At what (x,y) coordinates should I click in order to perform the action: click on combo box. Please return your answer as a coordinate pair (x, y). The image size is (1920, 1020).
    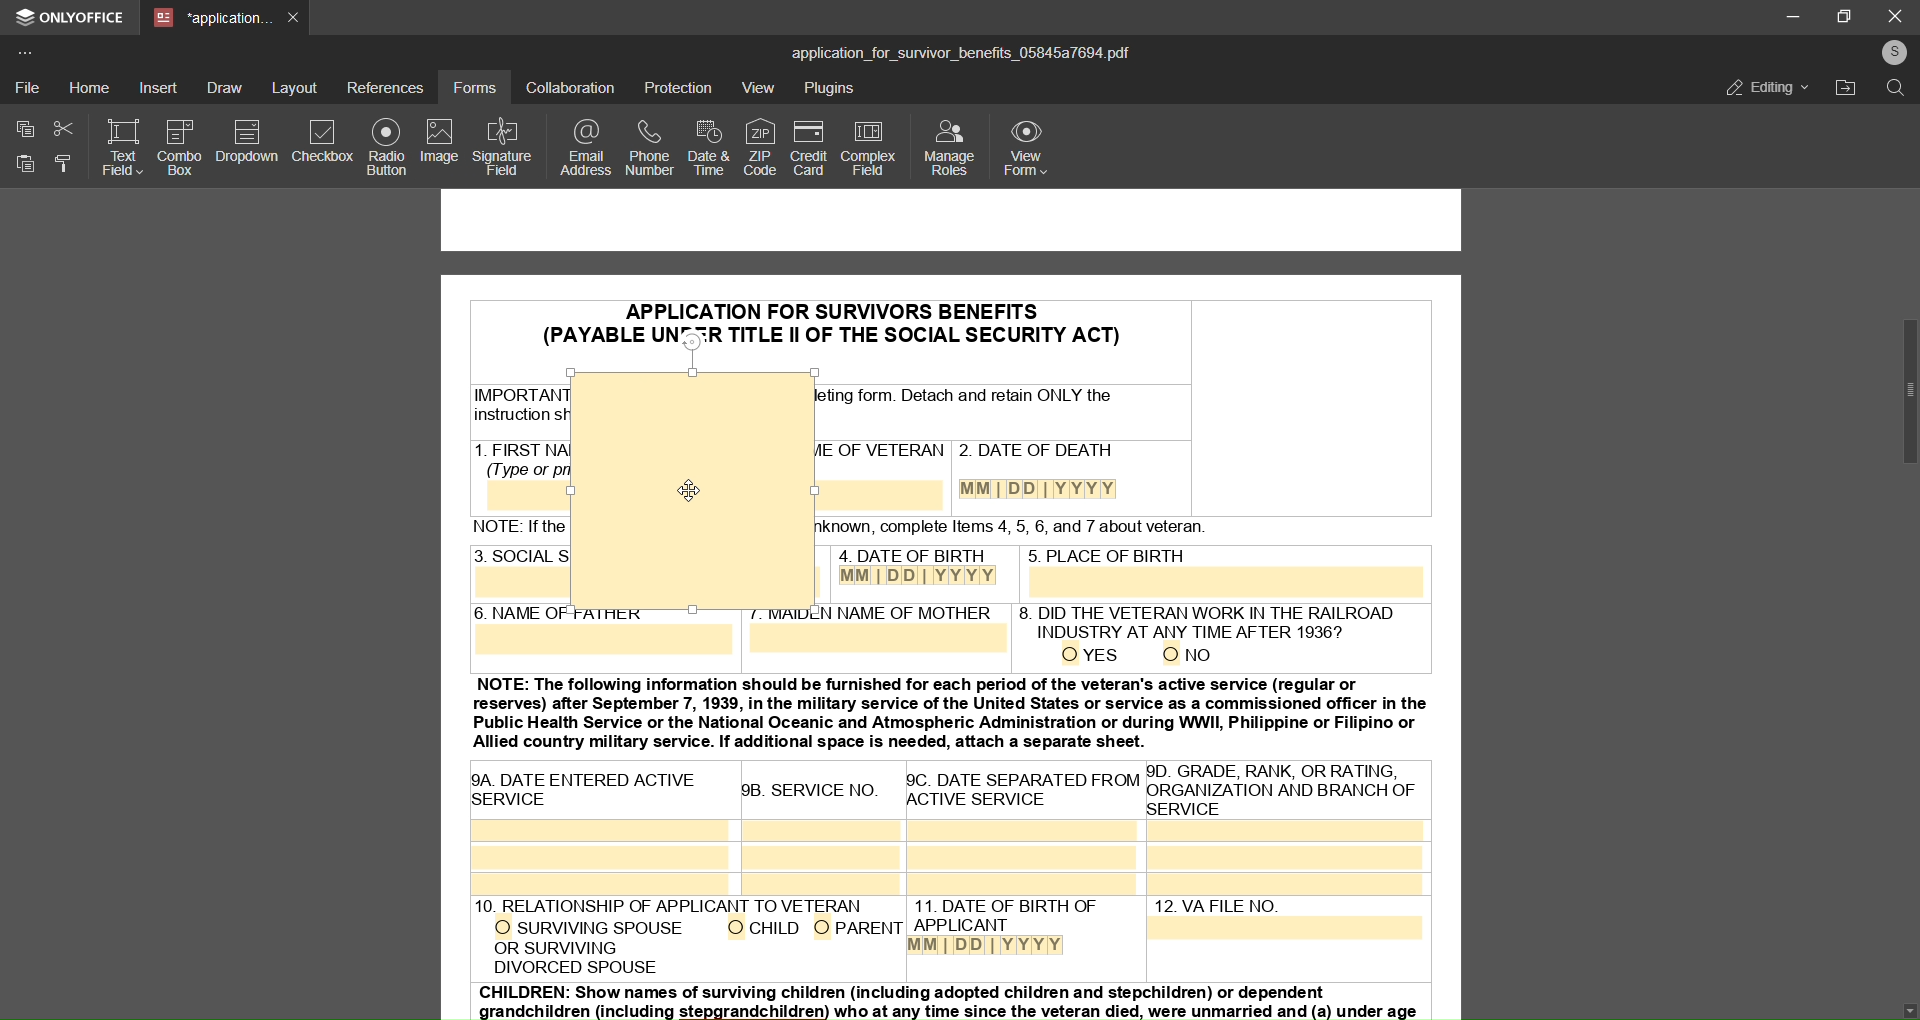
    Looking at the image, I should click on (180, 146).